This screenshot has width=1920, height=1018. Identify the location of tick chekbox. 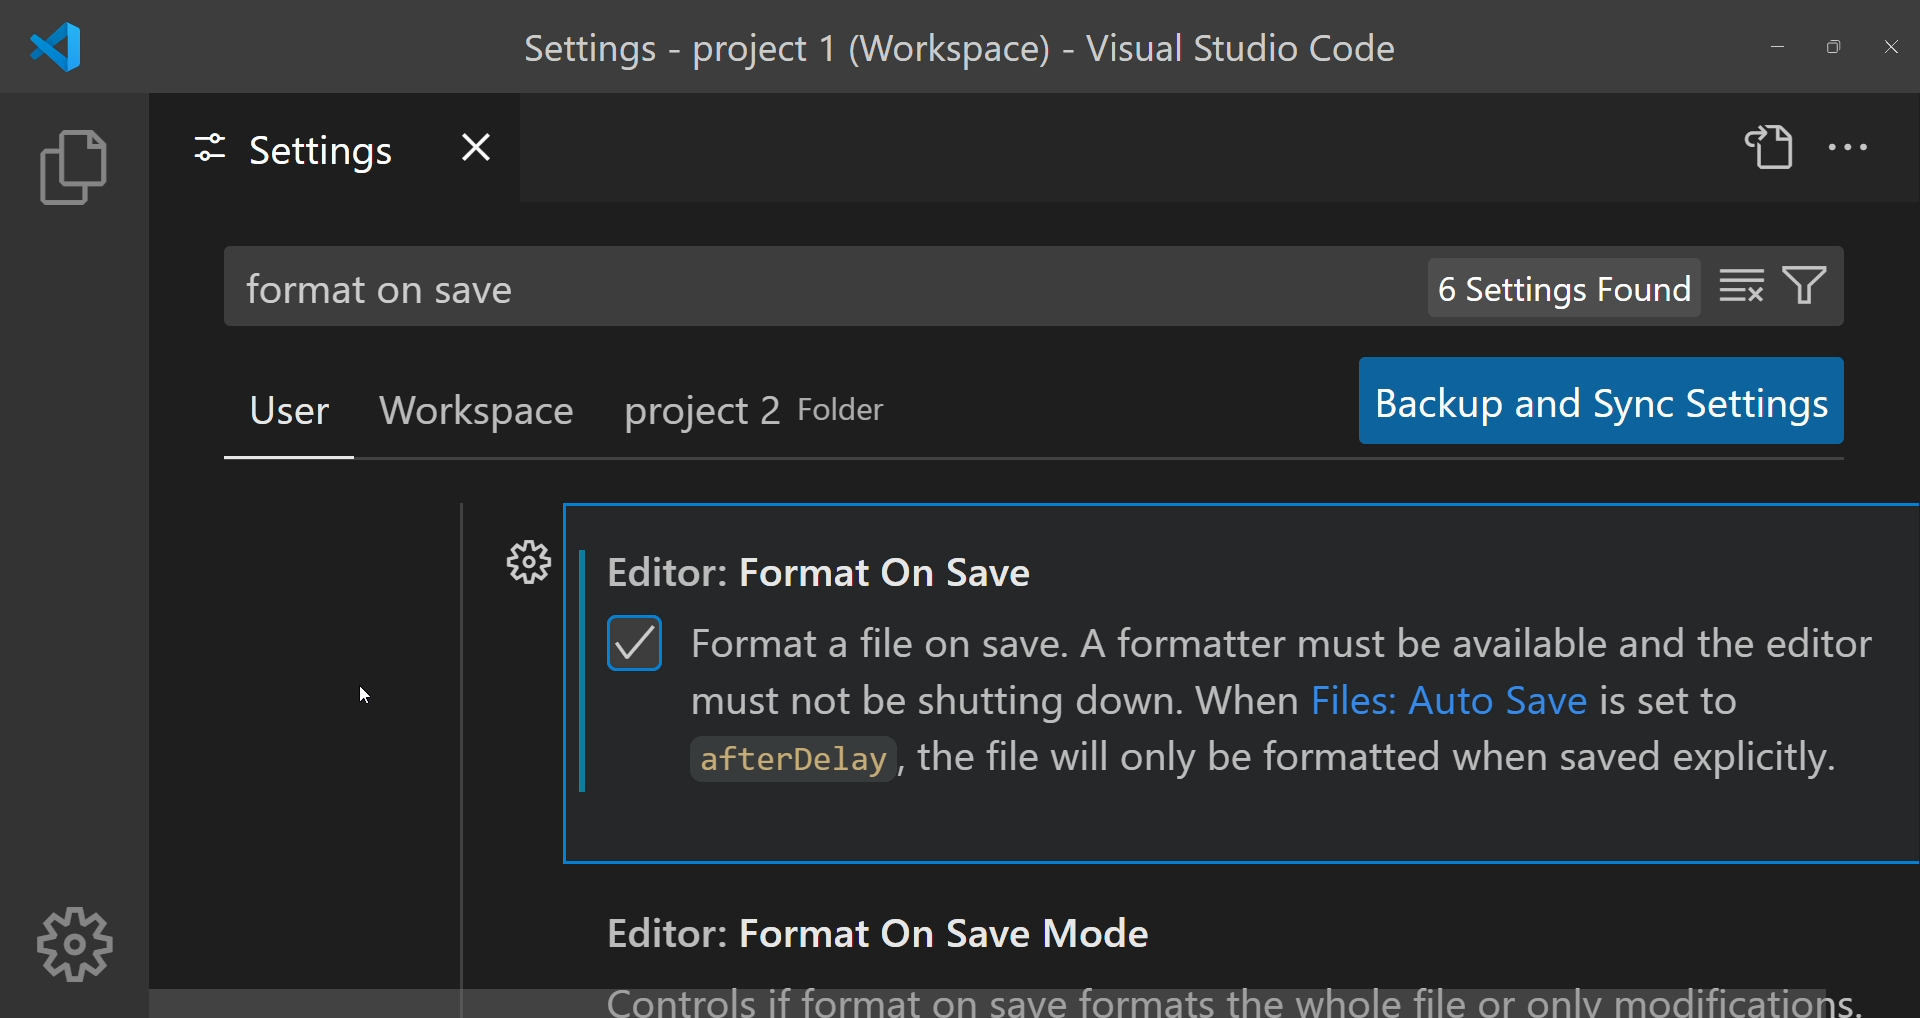
(638, 641).